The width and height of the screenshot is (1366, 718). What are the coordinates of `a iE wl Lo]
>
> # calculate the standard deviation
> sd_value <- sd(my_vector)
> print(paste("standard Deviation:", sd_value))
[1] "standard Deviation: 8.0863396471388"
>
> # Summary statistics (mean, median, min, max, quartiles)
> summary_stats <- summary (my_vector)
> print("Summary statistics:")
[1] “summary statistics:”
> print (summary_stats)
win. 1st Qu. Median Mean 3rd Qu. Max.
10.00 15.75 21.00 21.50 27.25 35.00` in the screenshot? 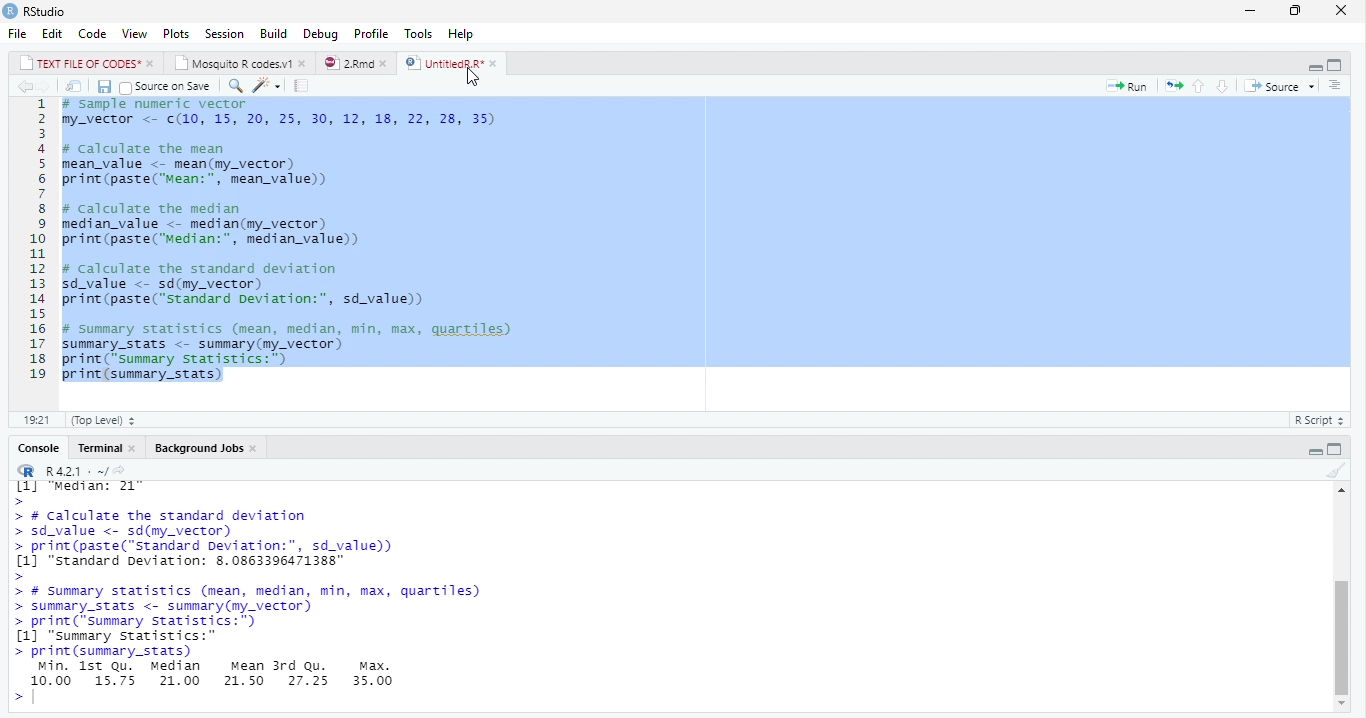 It's located at (246, 585).